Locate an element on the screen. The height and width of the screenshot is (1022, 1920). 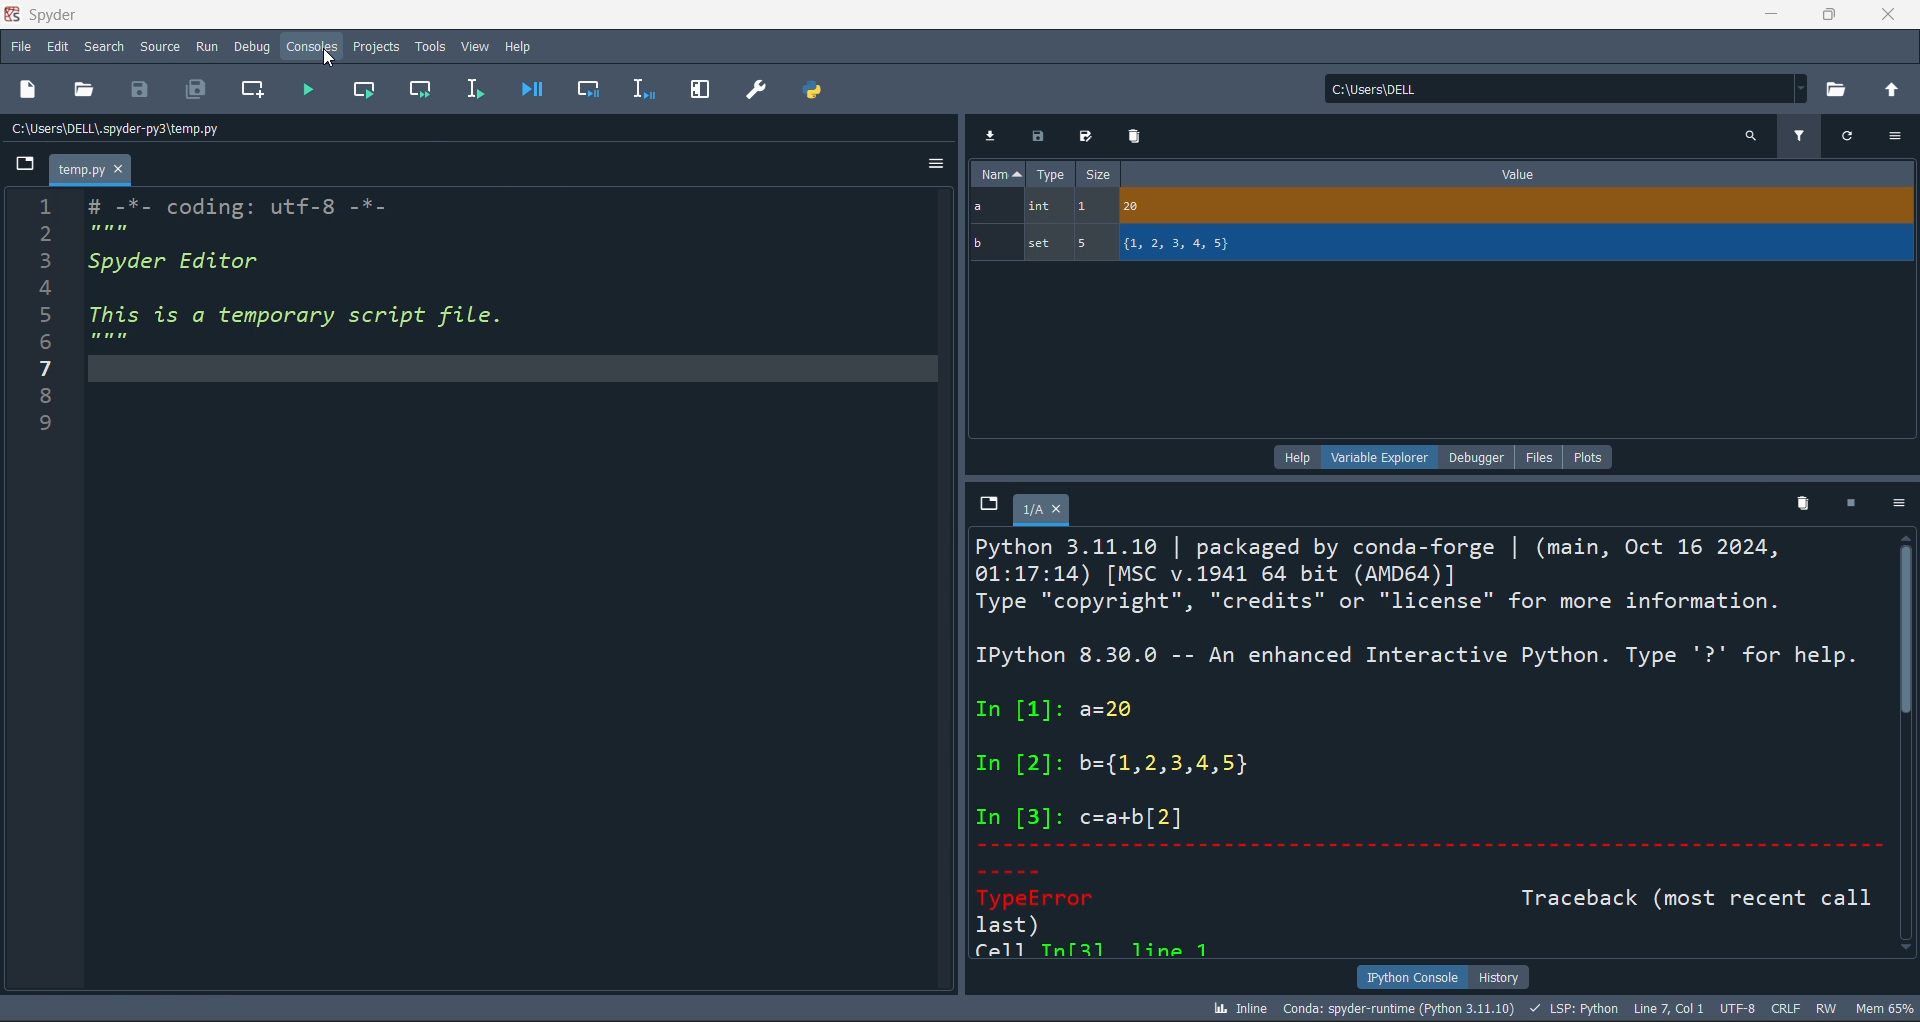
Help is located at coordinates (518, 46).